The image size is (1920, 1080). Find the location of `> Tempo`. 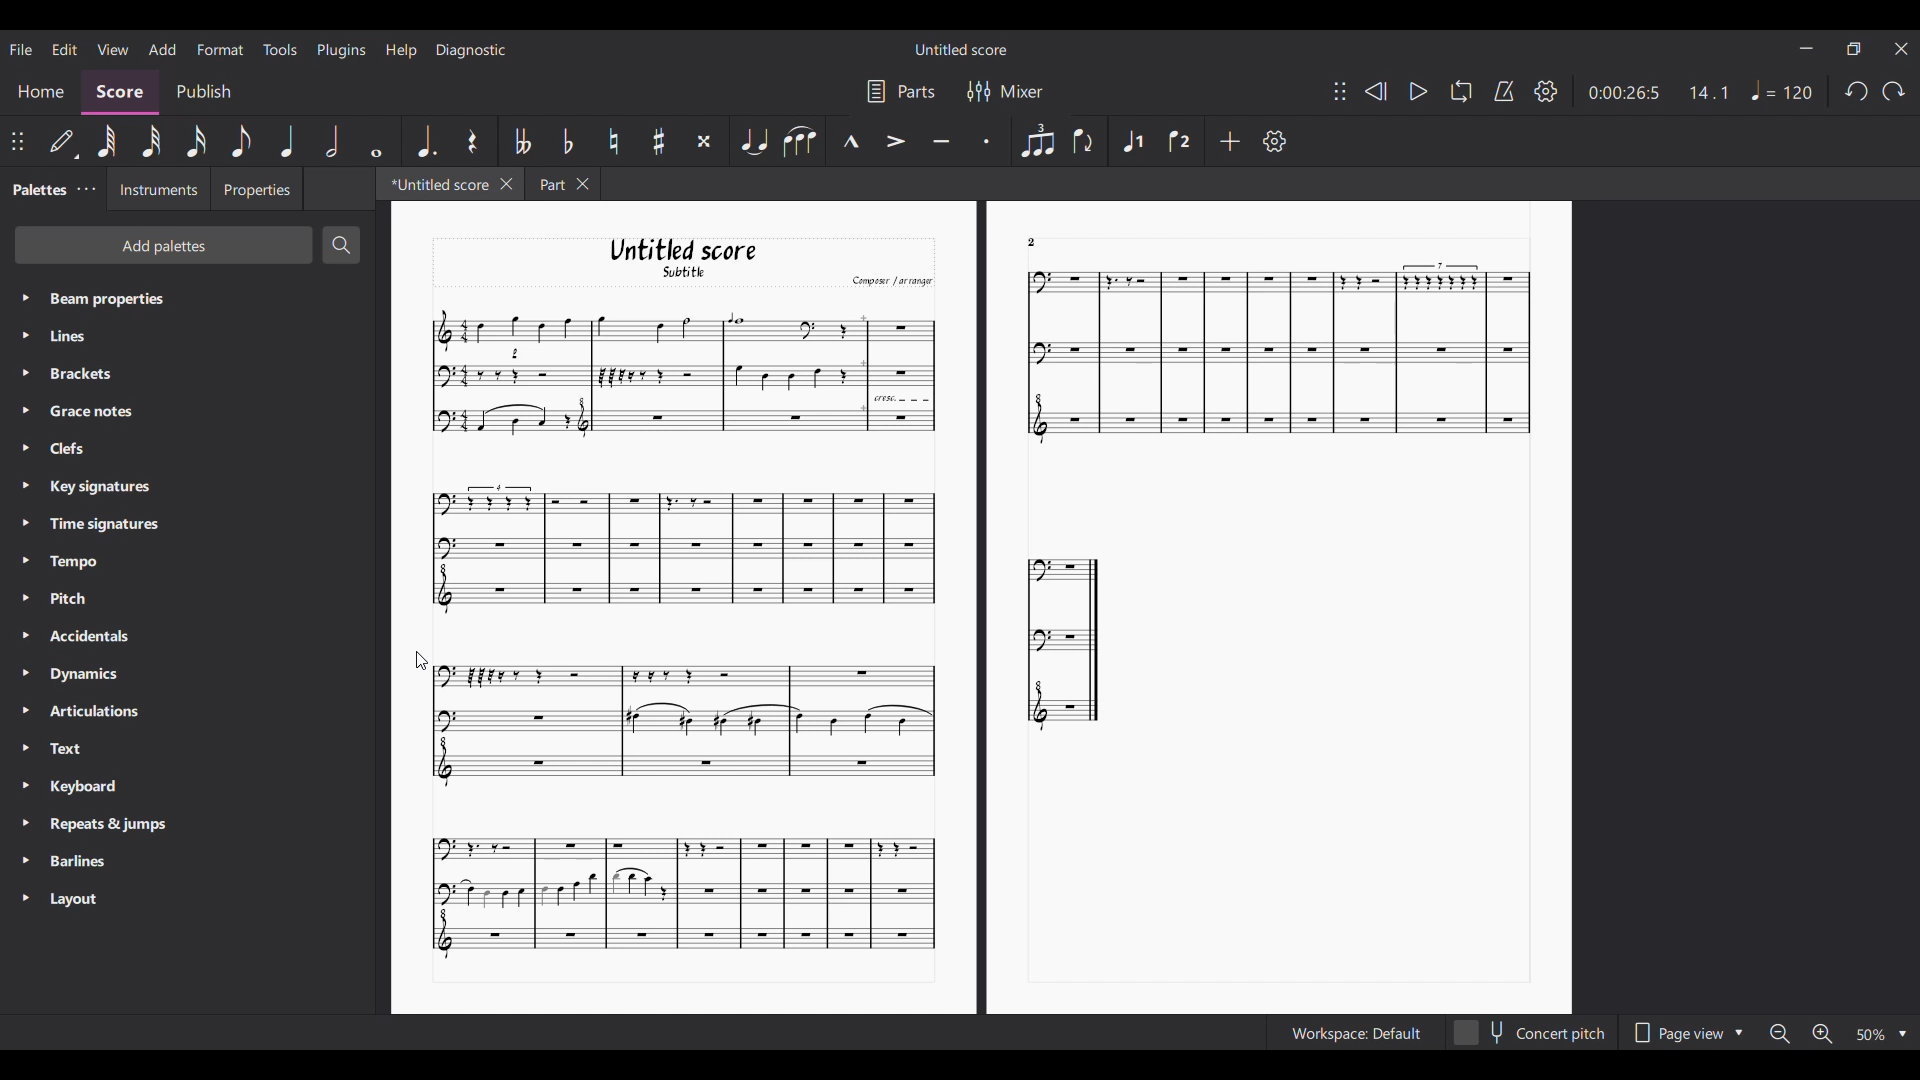

> Tempo is located at coordinates (66, 562).